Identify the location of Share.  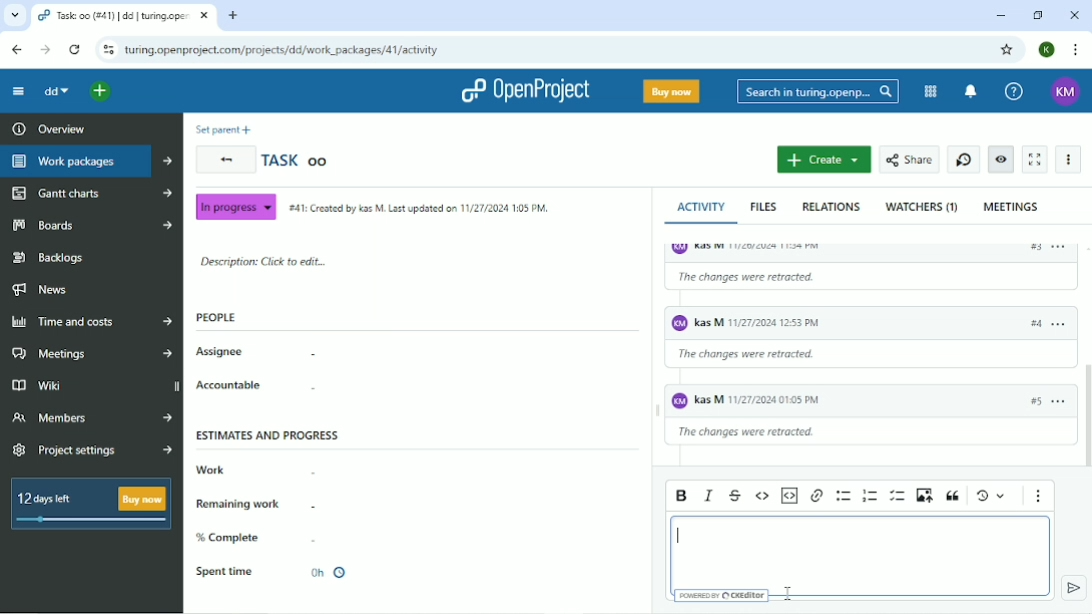
(910, 159).